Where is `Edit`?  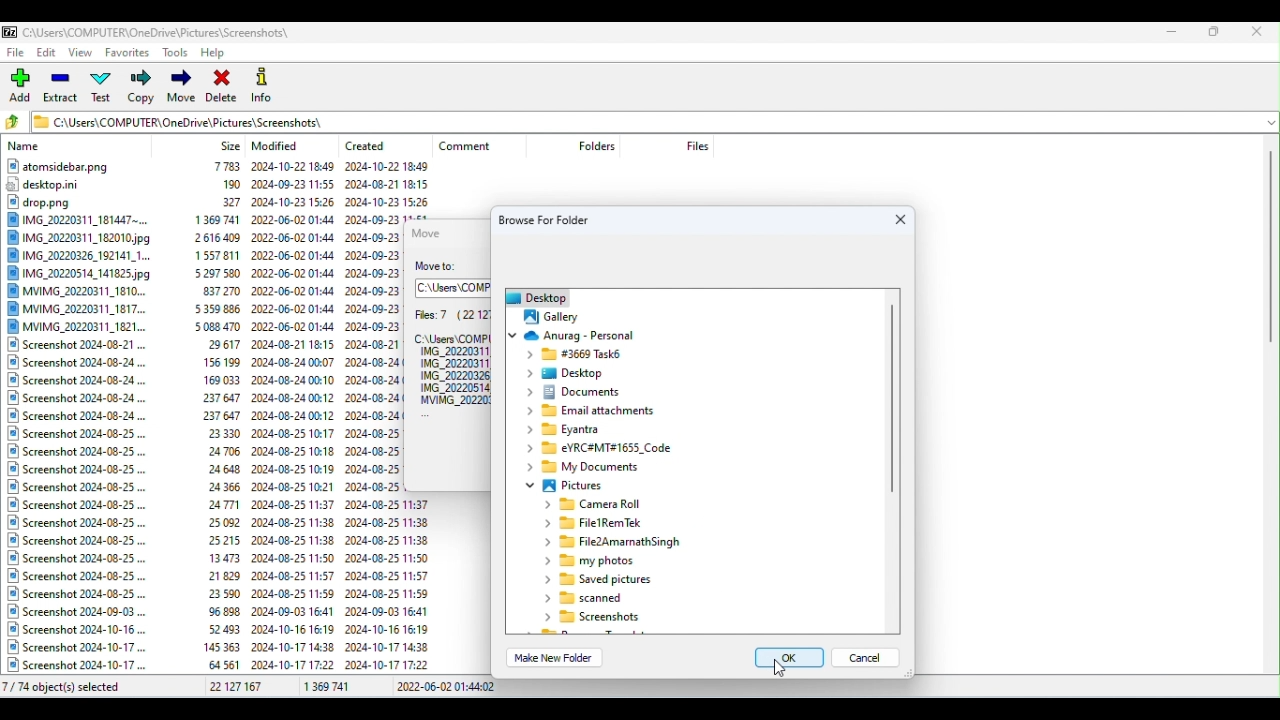
Edit is located at coordinates (48, 55).